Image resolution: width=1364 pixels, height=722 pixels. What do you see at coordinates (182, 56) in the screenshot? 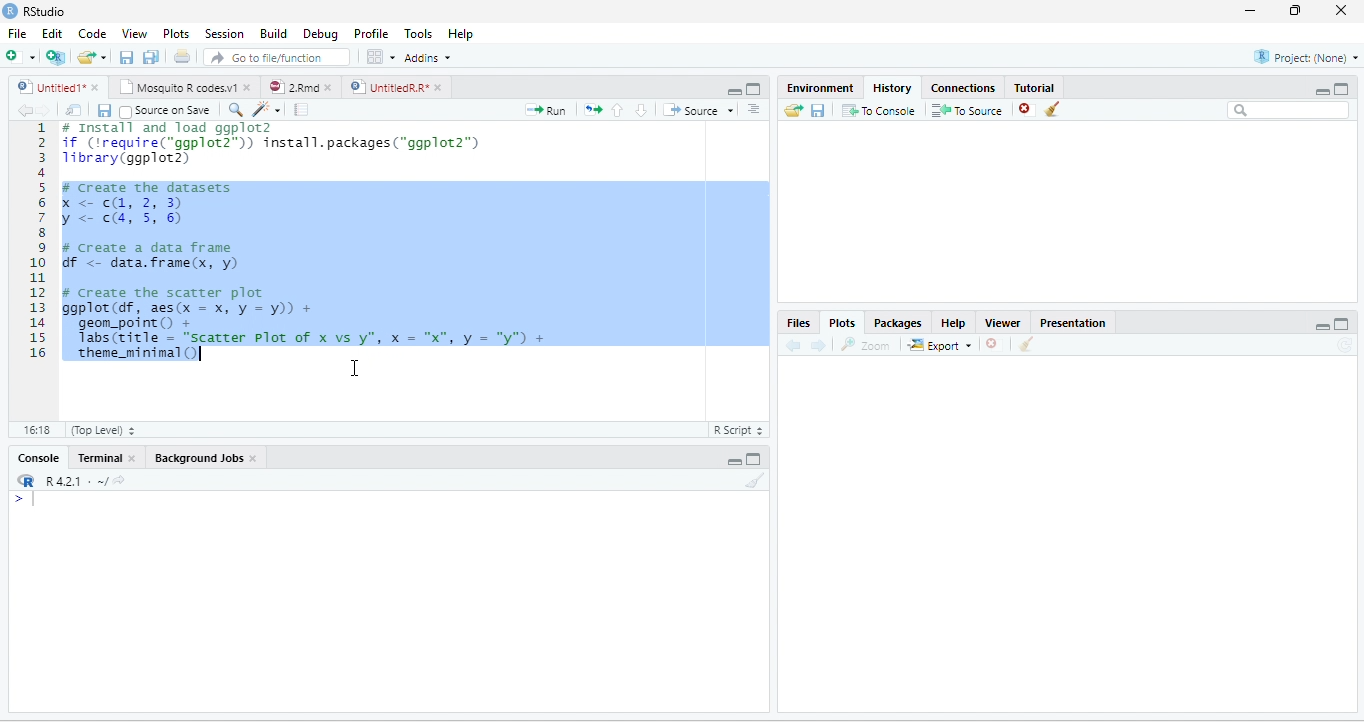
I see `Print the current file` at bounding box center [182, 56].